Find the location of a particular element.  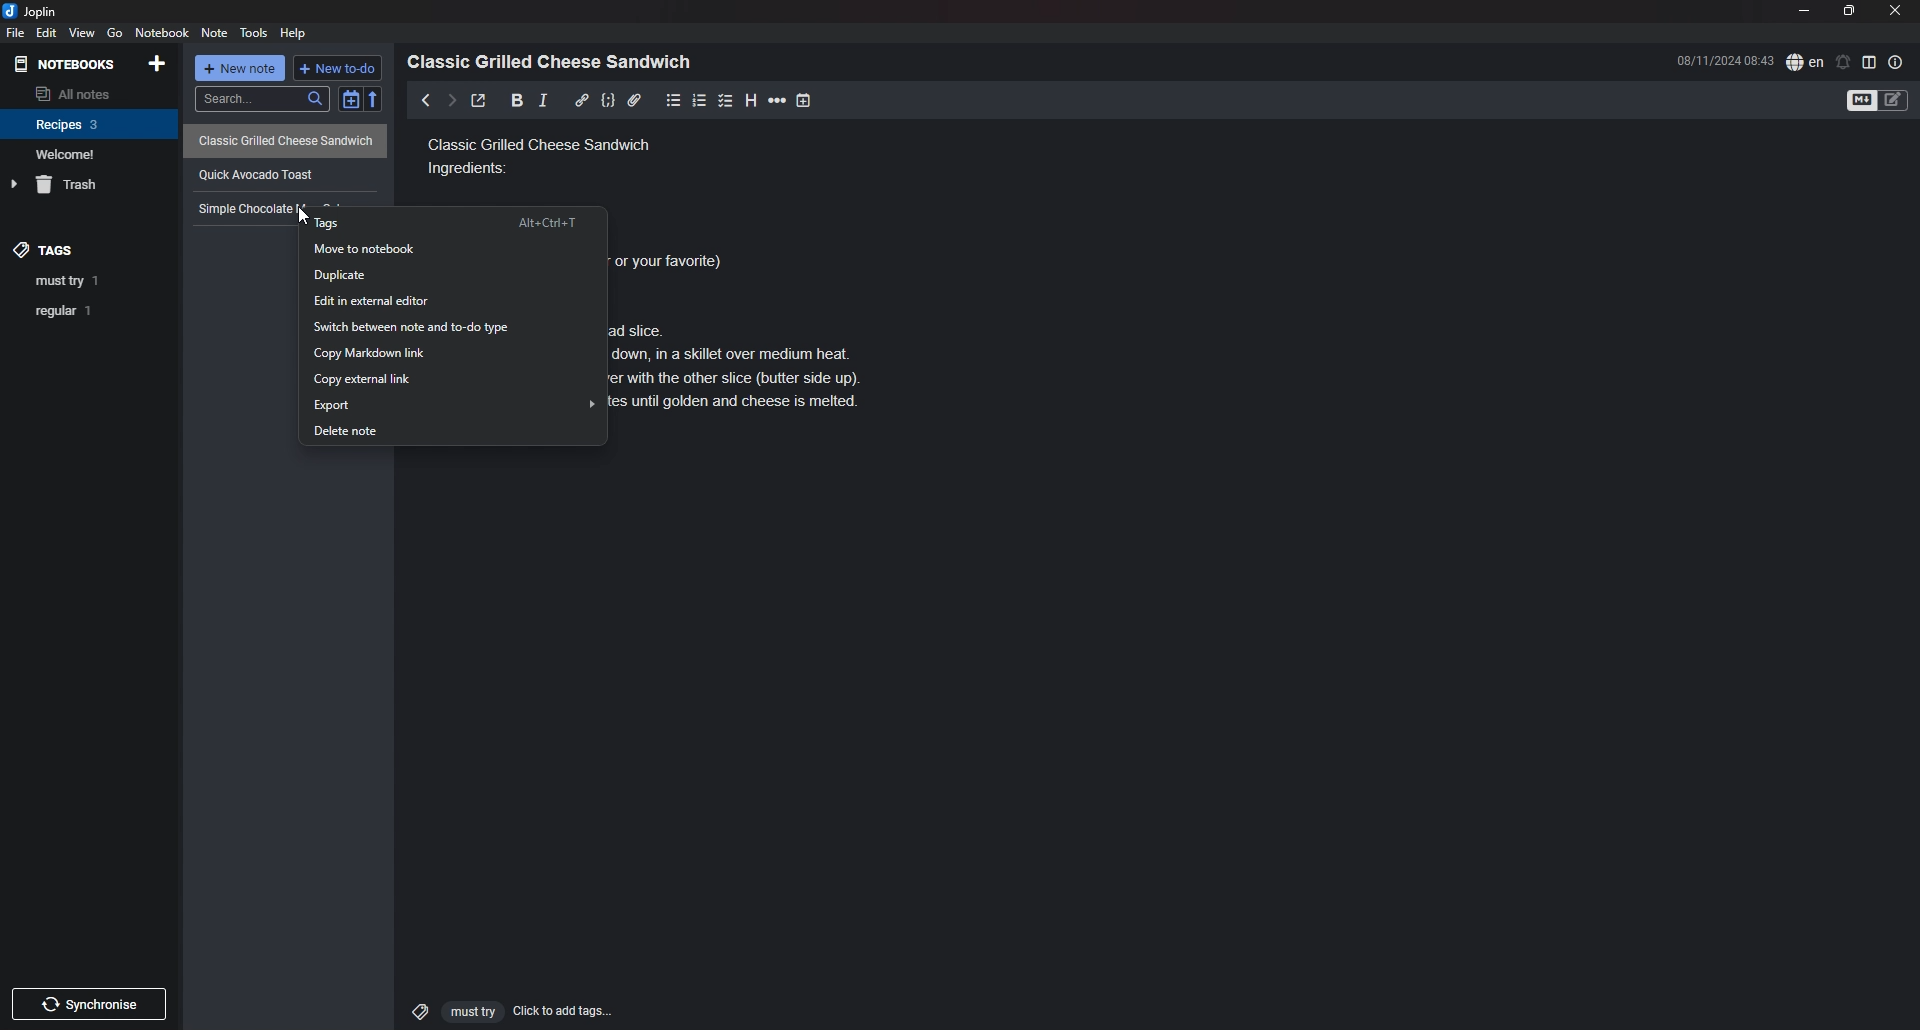

horizontal rule is located at coordinates (778, 100).